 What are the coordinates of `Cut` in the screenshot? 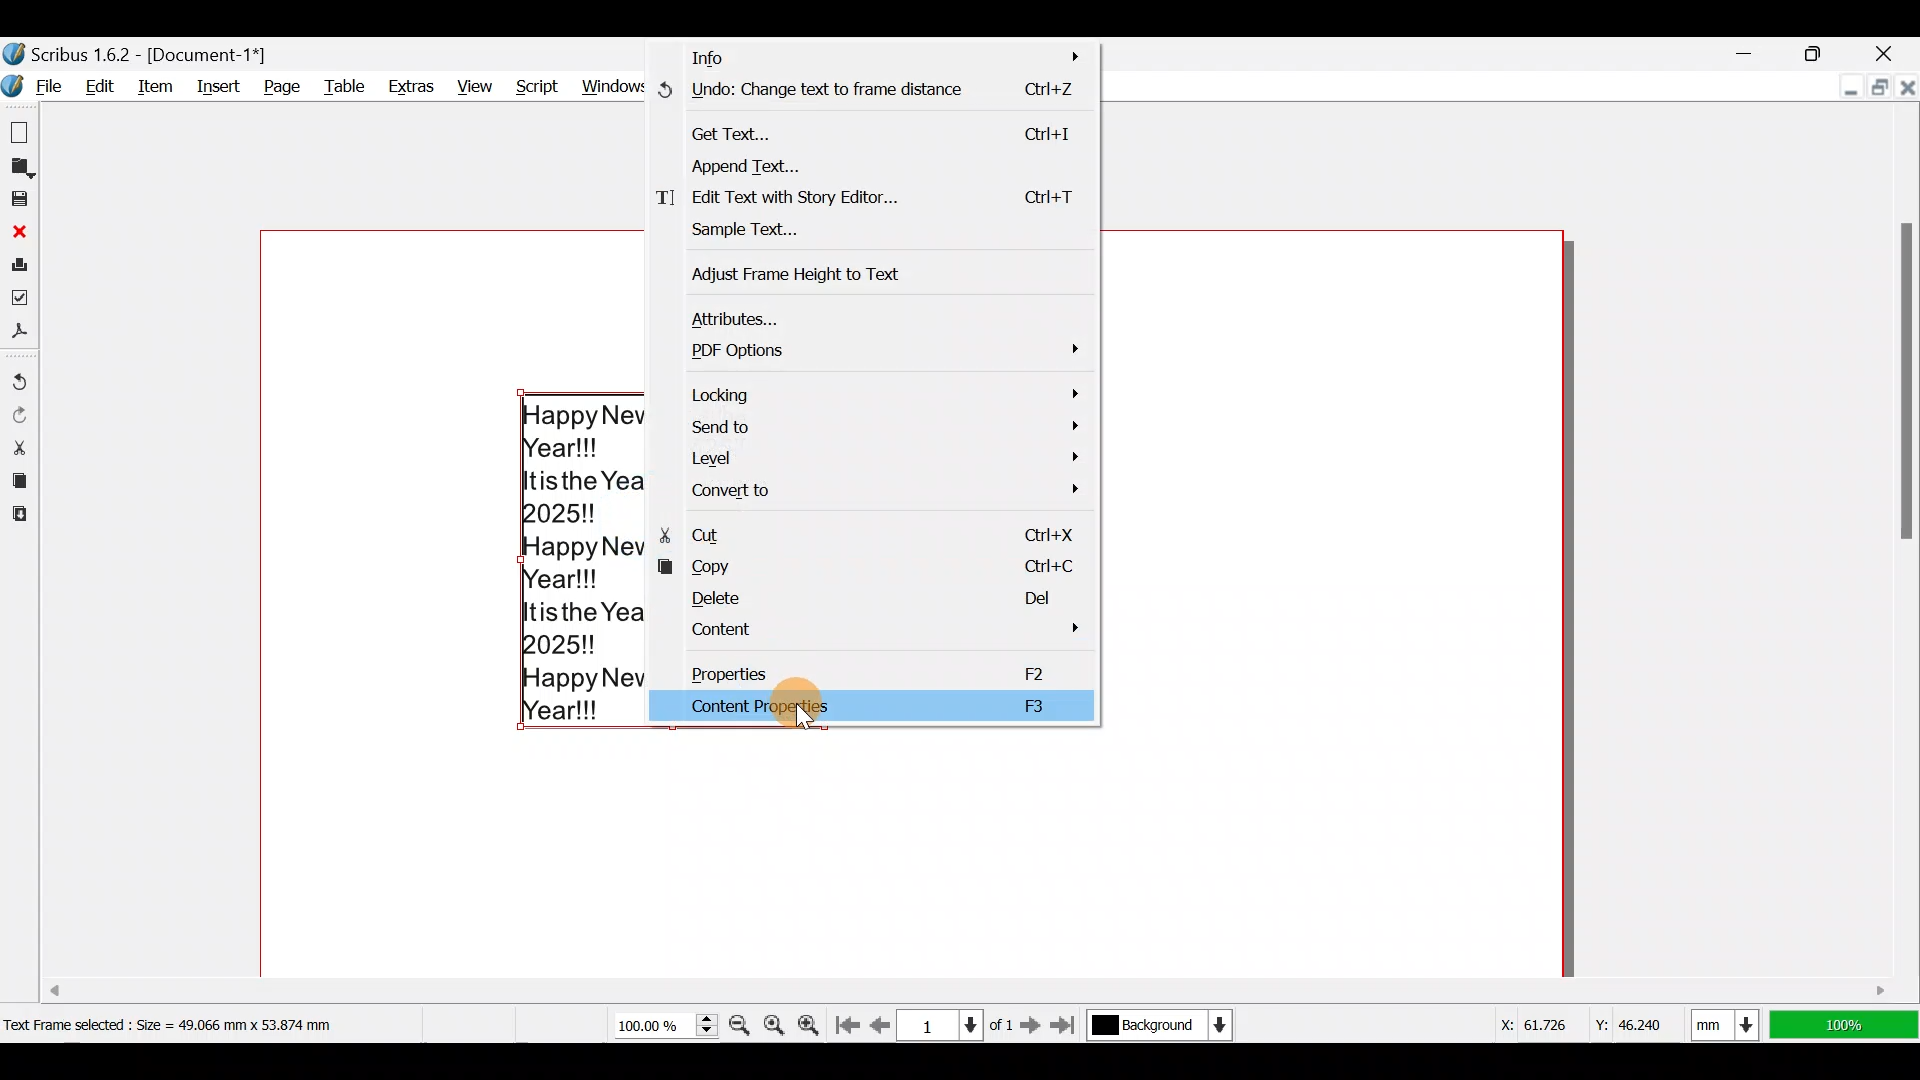 It's located at (875, 532).